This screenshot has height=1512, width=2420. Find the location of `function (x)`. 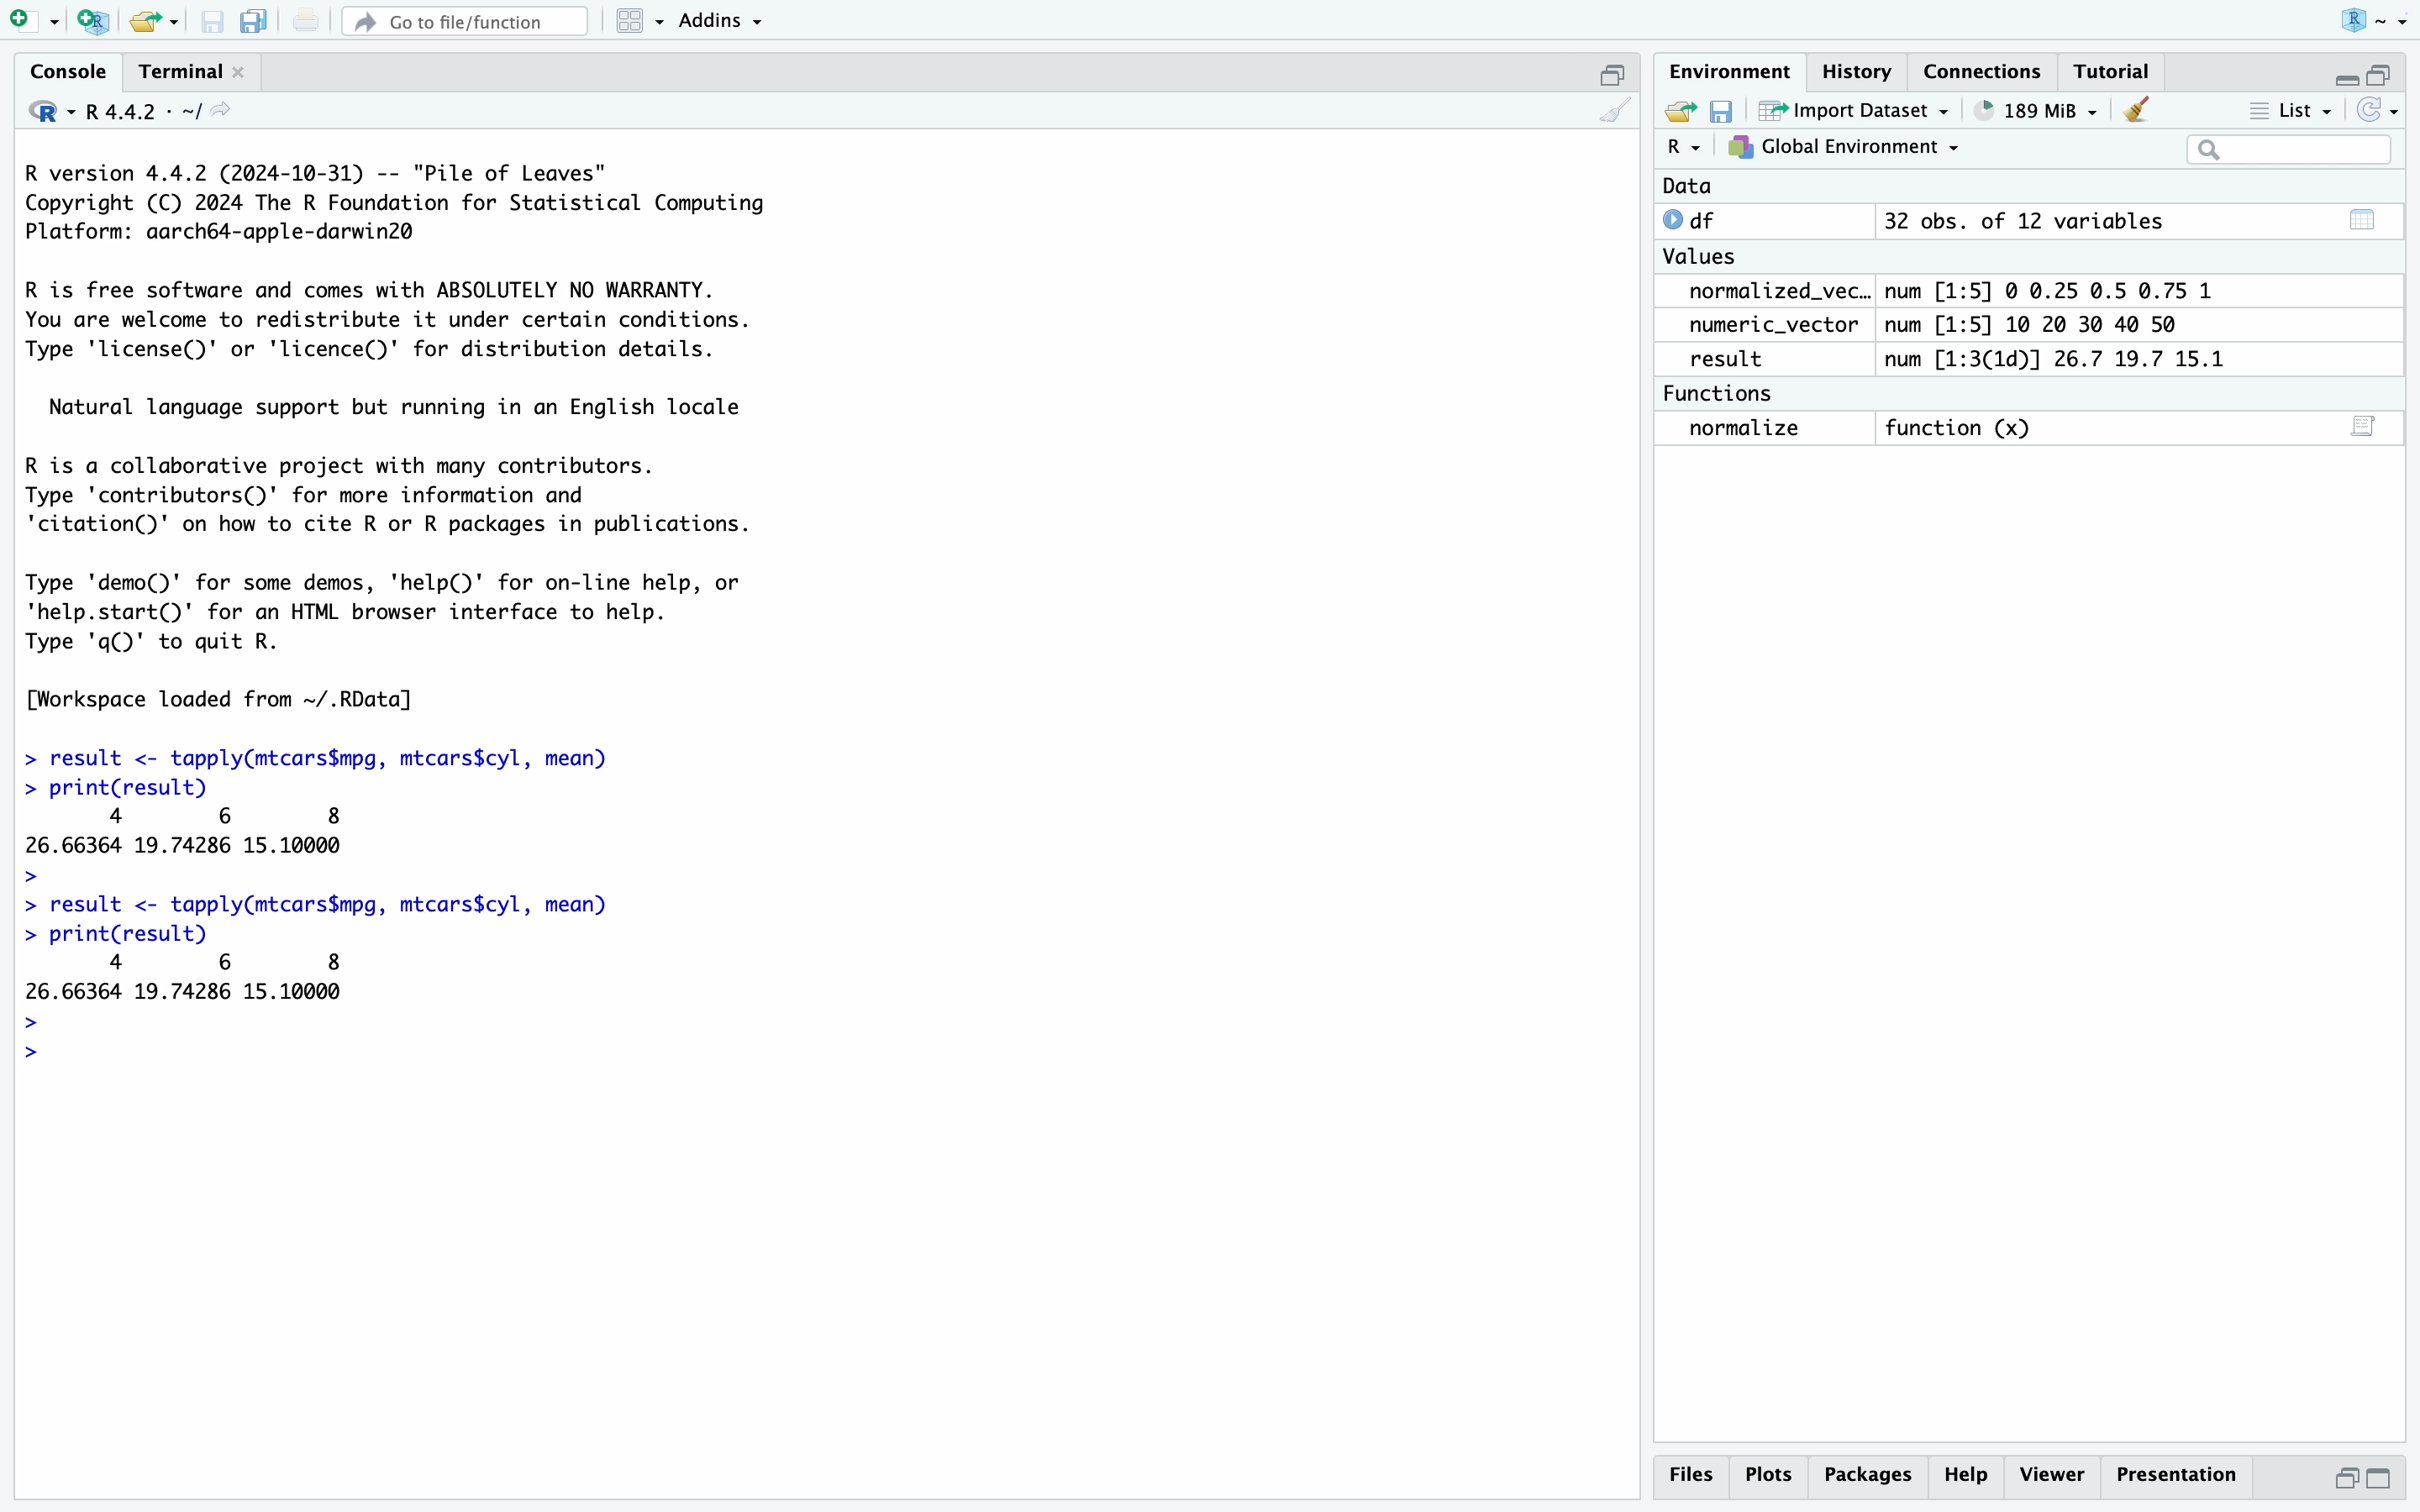

function (x) is located at coordinates (1964, 428).